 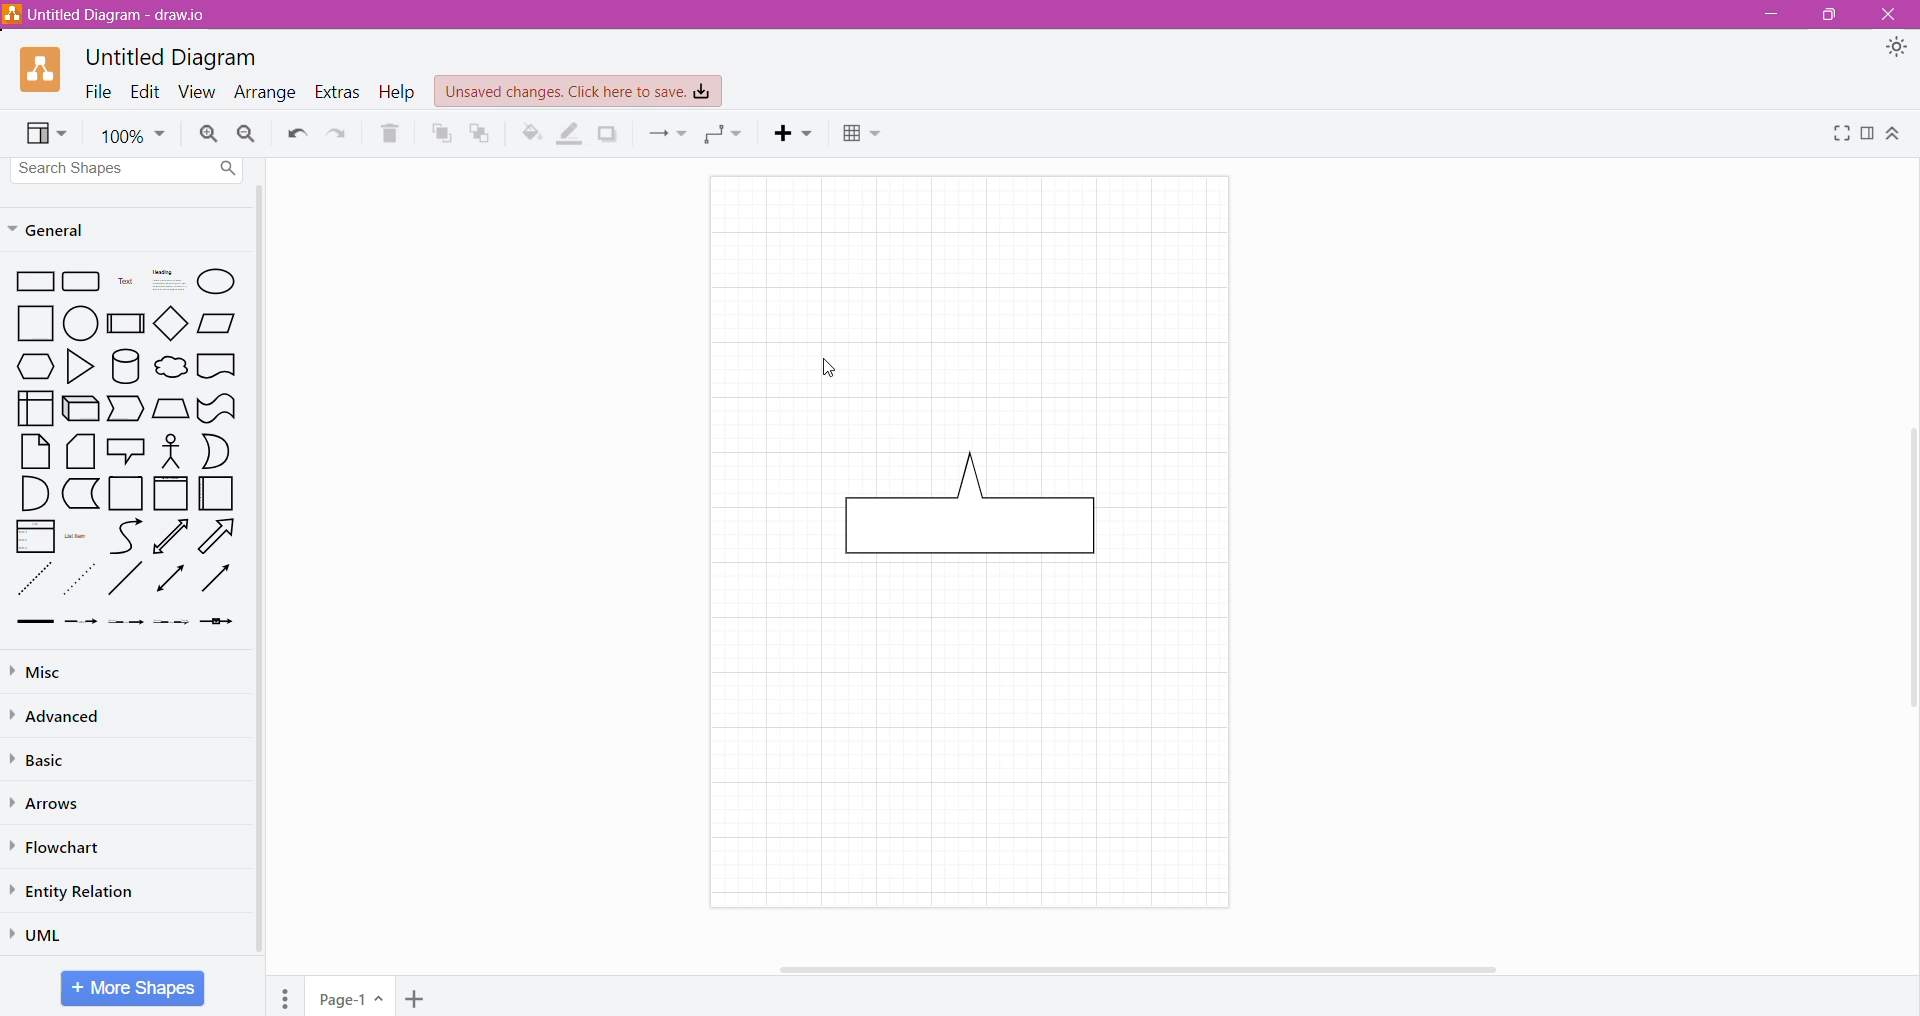 What do you see at coordinates (125, 366) in the screenshot?
I see `Cylinder ` at bounding box center [125, 366].